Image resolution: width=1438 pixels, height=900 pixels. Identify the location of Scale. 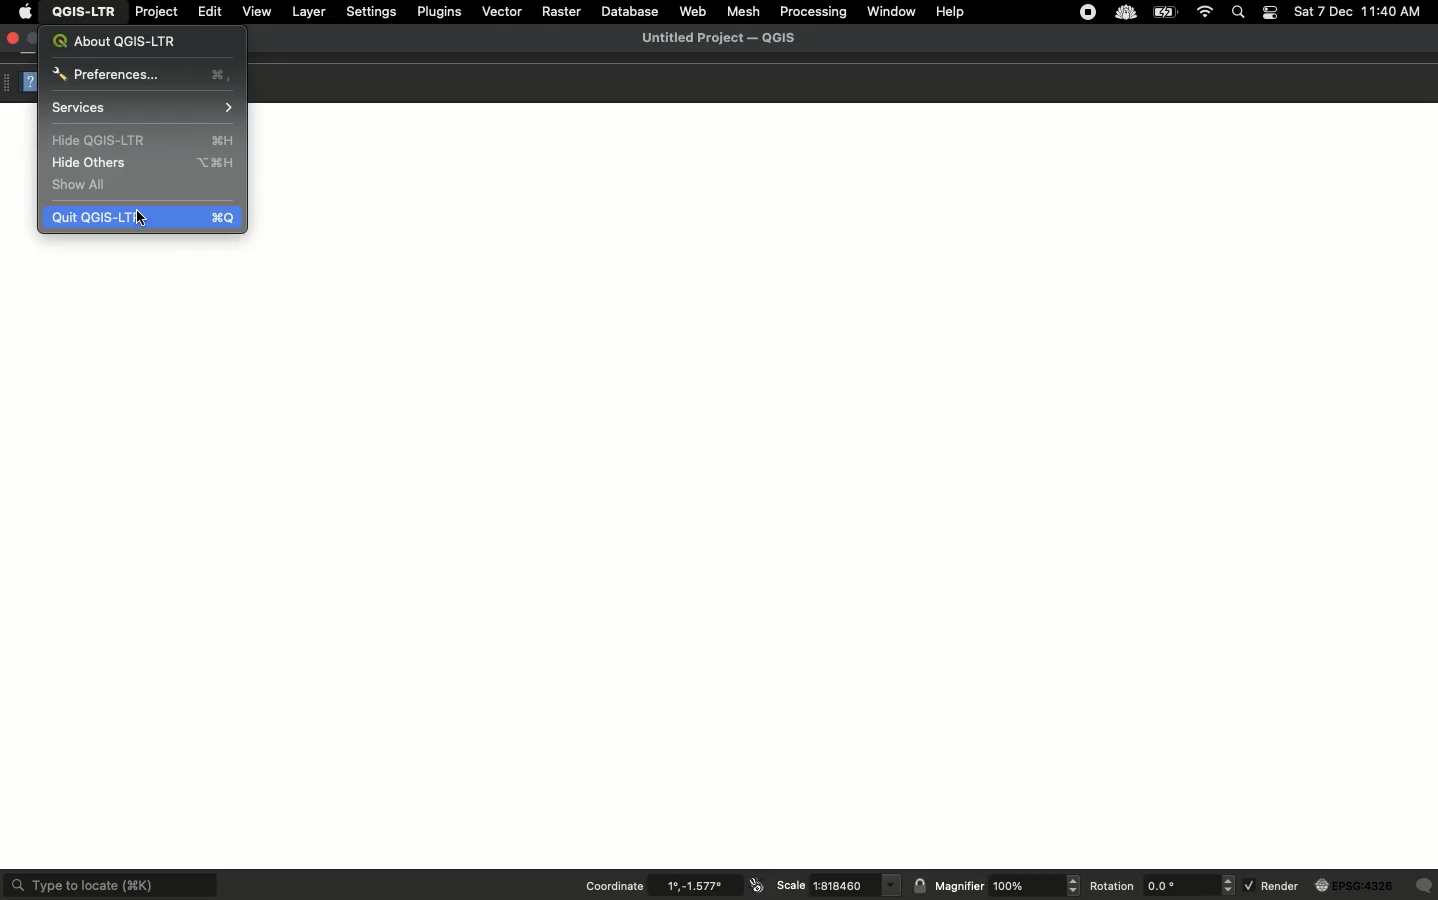
(838, 884).